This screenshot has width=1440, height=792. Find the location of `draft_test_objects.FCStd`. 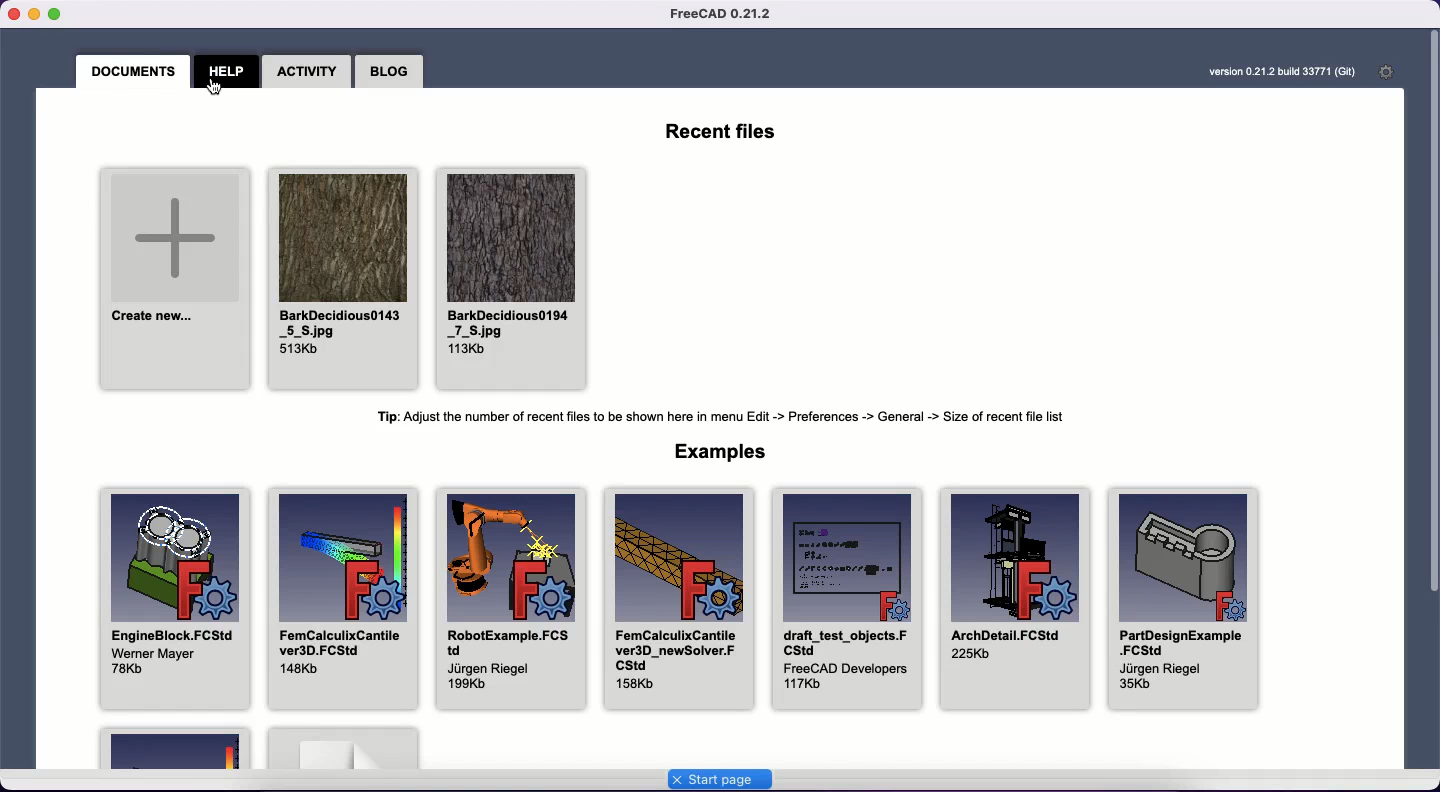

draft_test_objects.FCStd is located at coordinates (845, 598).